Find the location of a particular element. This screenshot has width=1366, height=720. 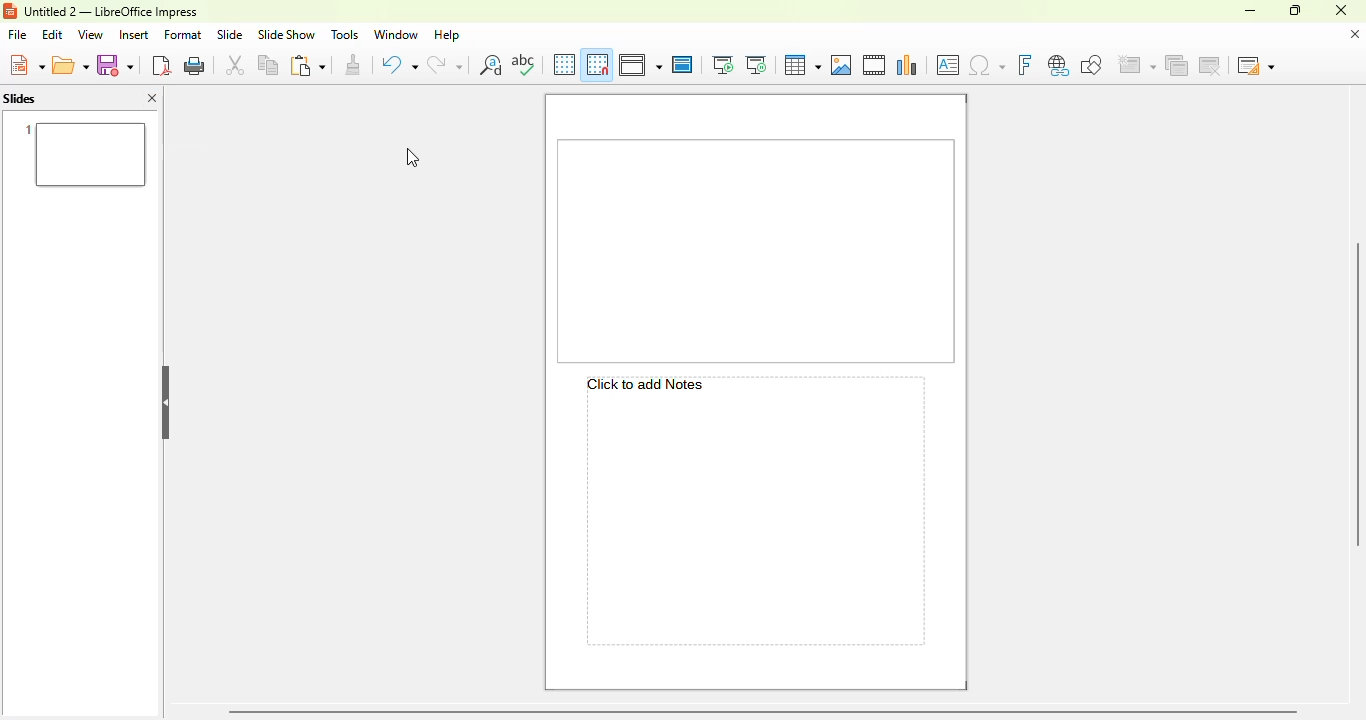

file is located at coordinates (17, 35).